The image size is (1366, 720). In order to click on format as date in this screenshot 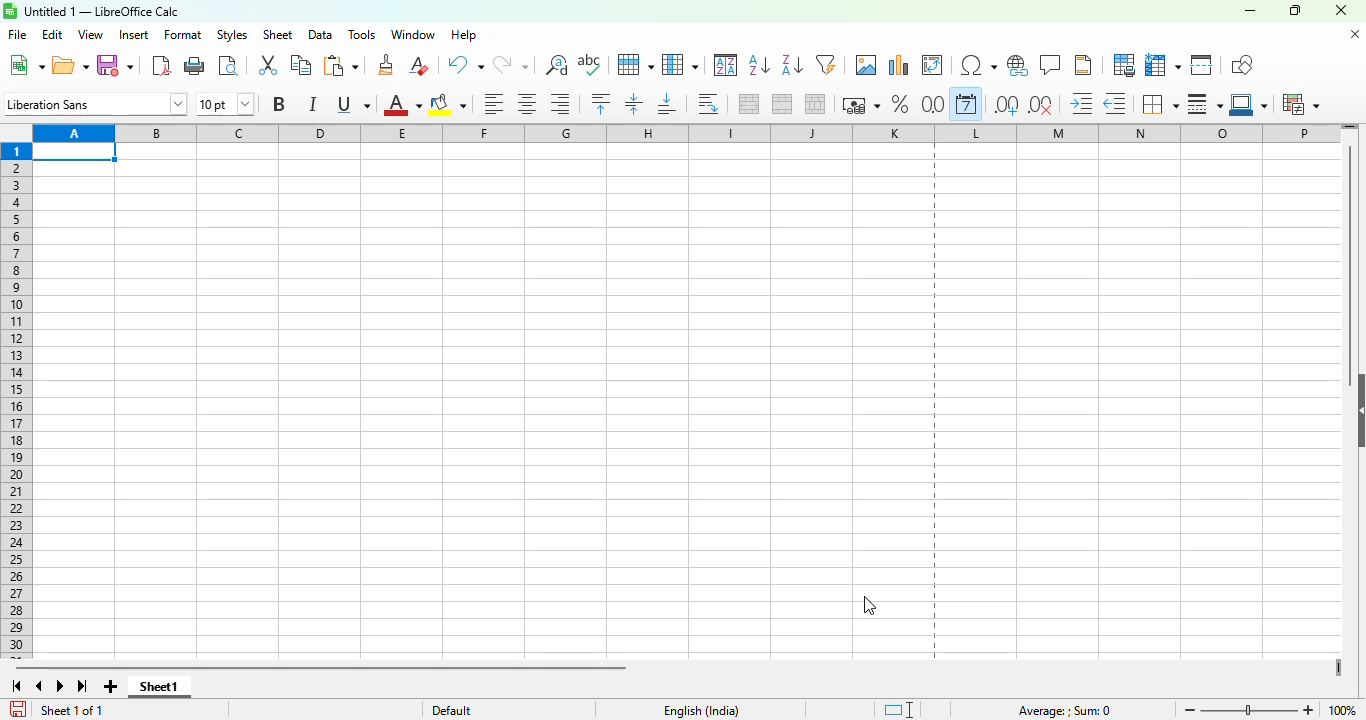, I will do `click(966, 103)`.